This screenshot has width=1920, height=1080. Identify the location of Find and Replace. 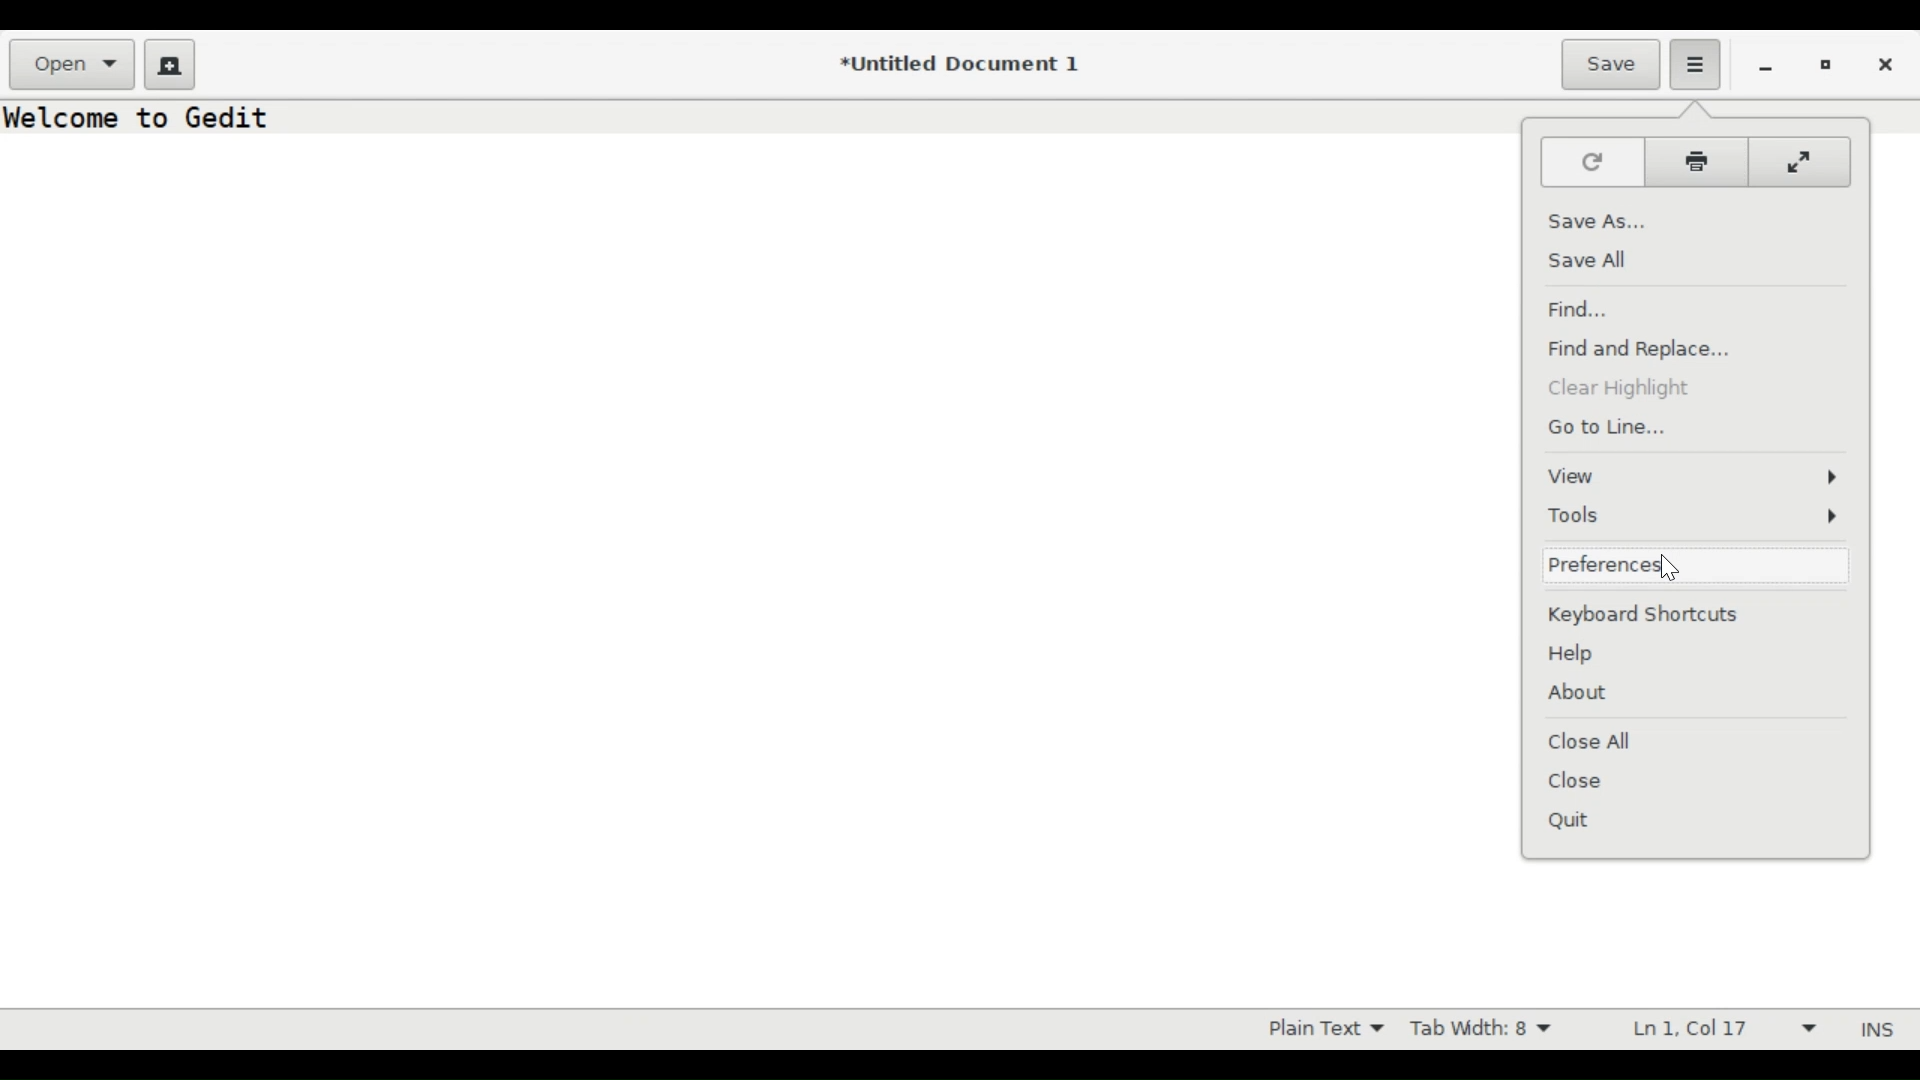
(1640, 350).